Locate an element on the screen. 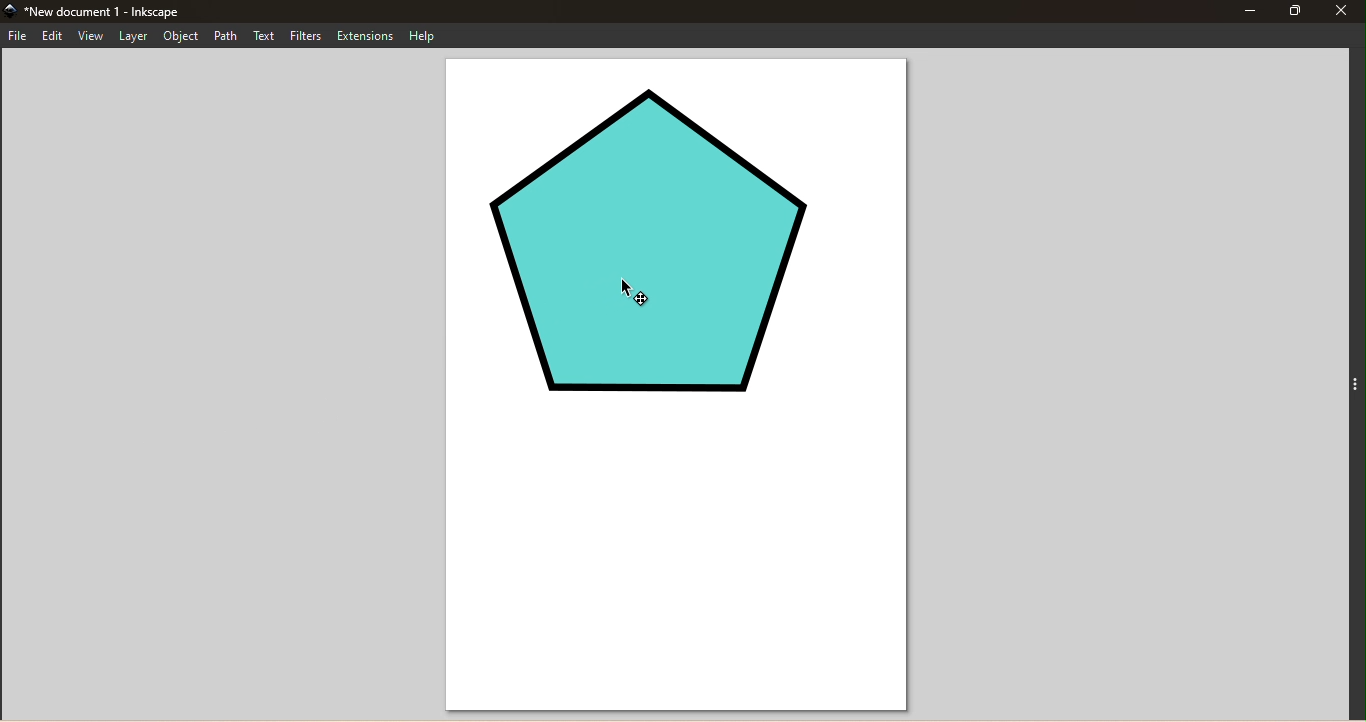 The width and height of the screenshot is (1366, 722). app icon is located at coordinates (10, 11).